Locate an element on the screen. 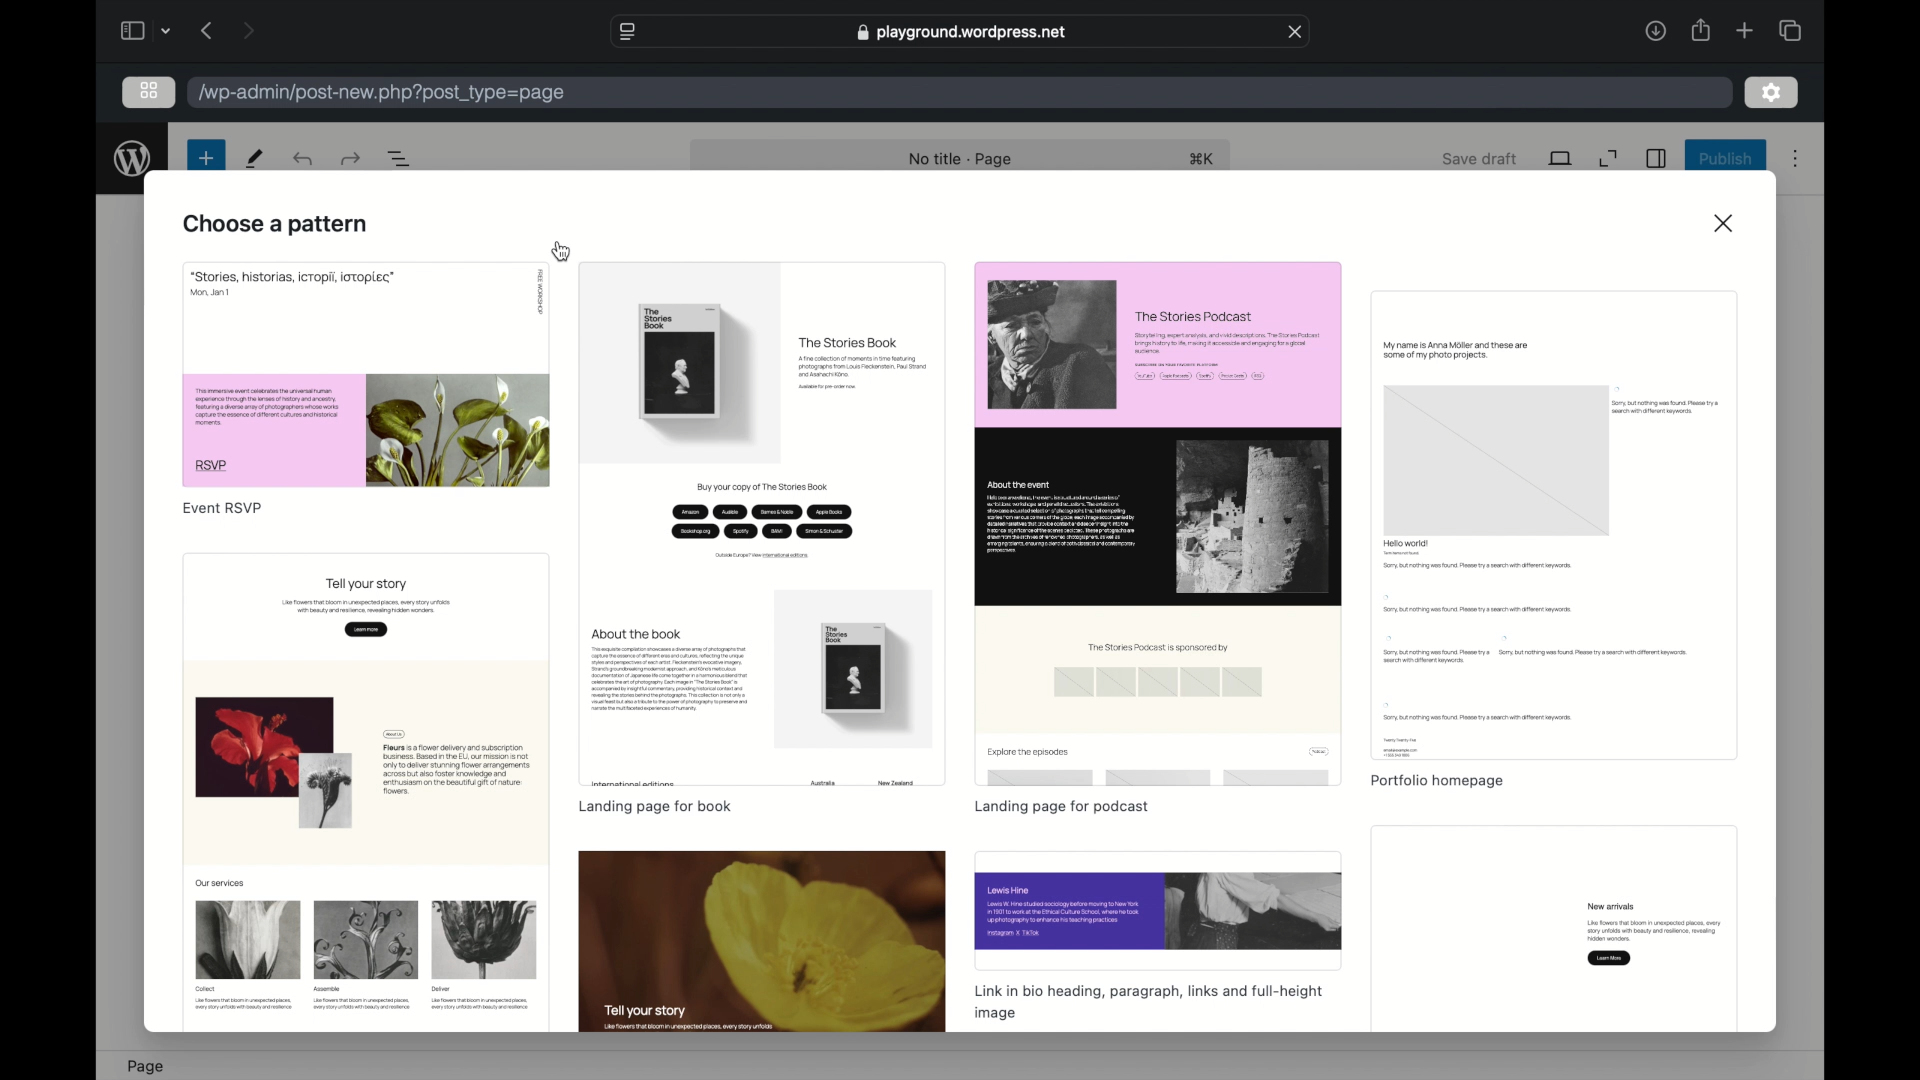 The image size is (1920, 1080). close is located at coordinates (1296, 32).